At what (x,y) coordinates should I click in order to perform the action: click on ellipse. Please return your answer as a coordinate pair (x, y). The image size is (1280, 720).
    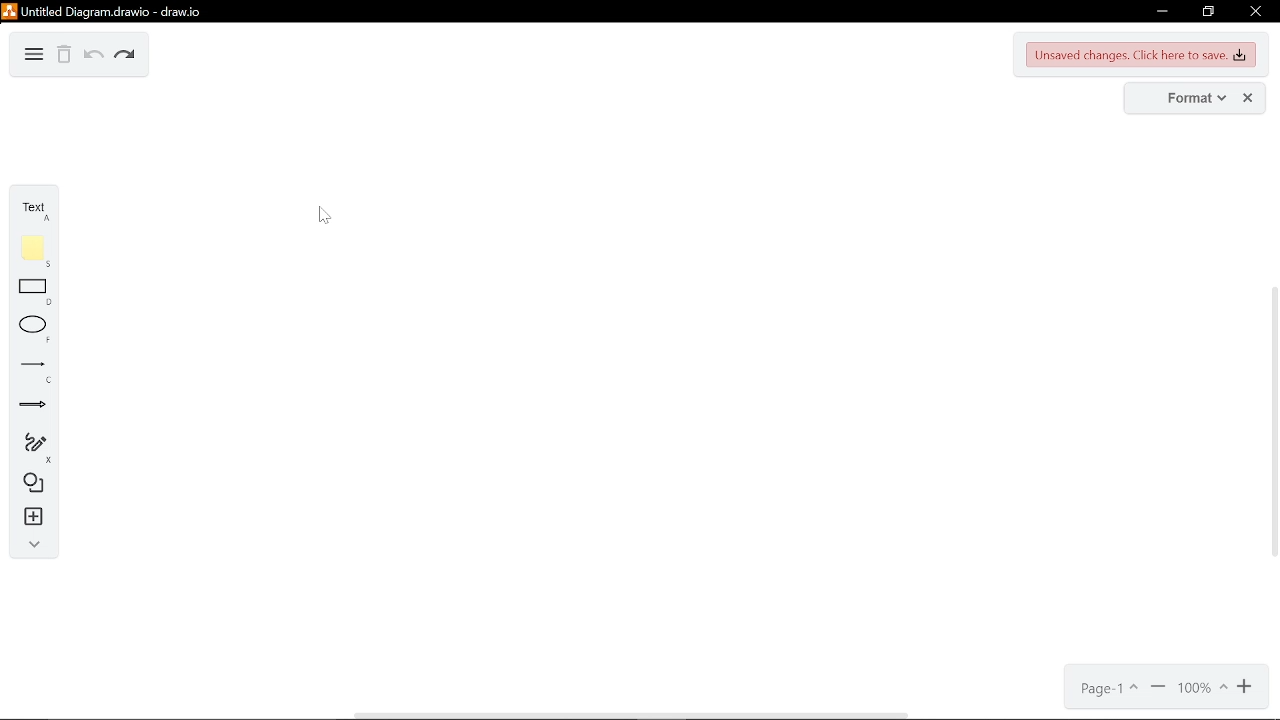
    Looking at the image, I should click on (36, 329).